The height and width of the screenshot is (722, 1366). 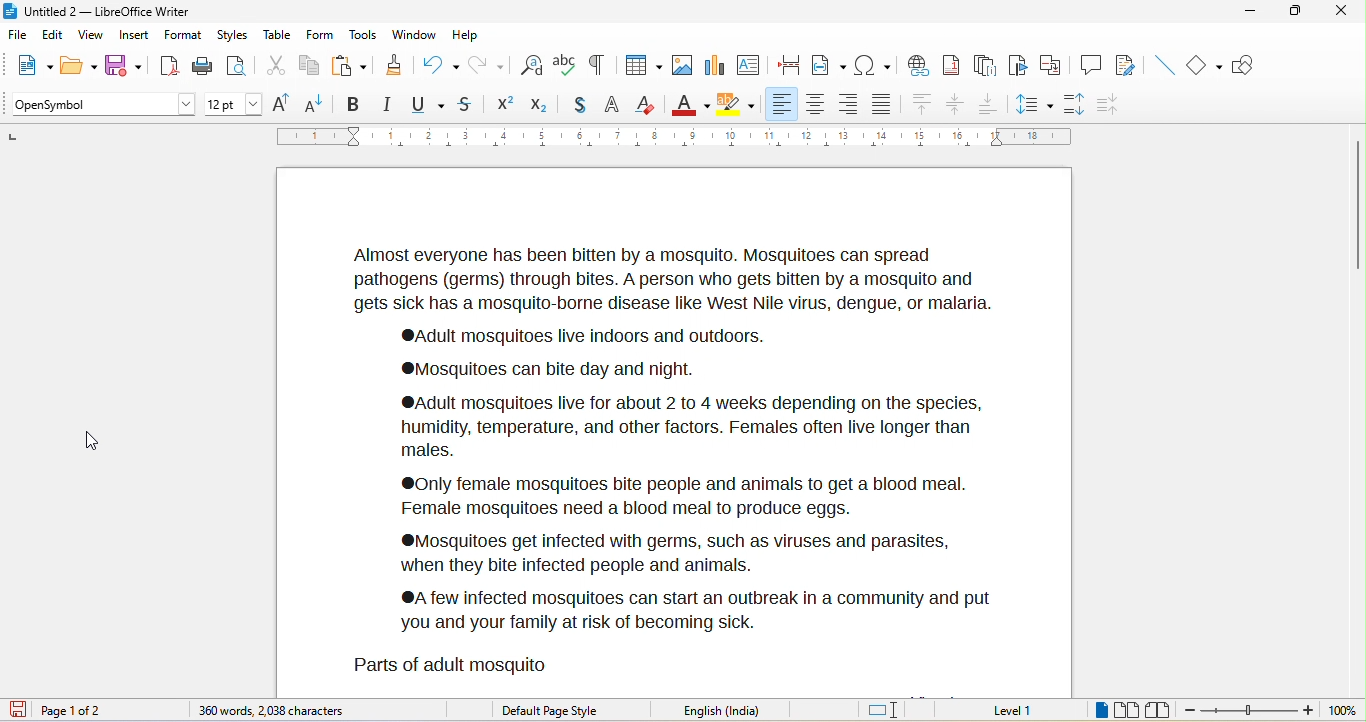 What do you see at coordinates (78, 709) in the screenshot?
I see `page 1 of 2` at bounding box center [78, 709].